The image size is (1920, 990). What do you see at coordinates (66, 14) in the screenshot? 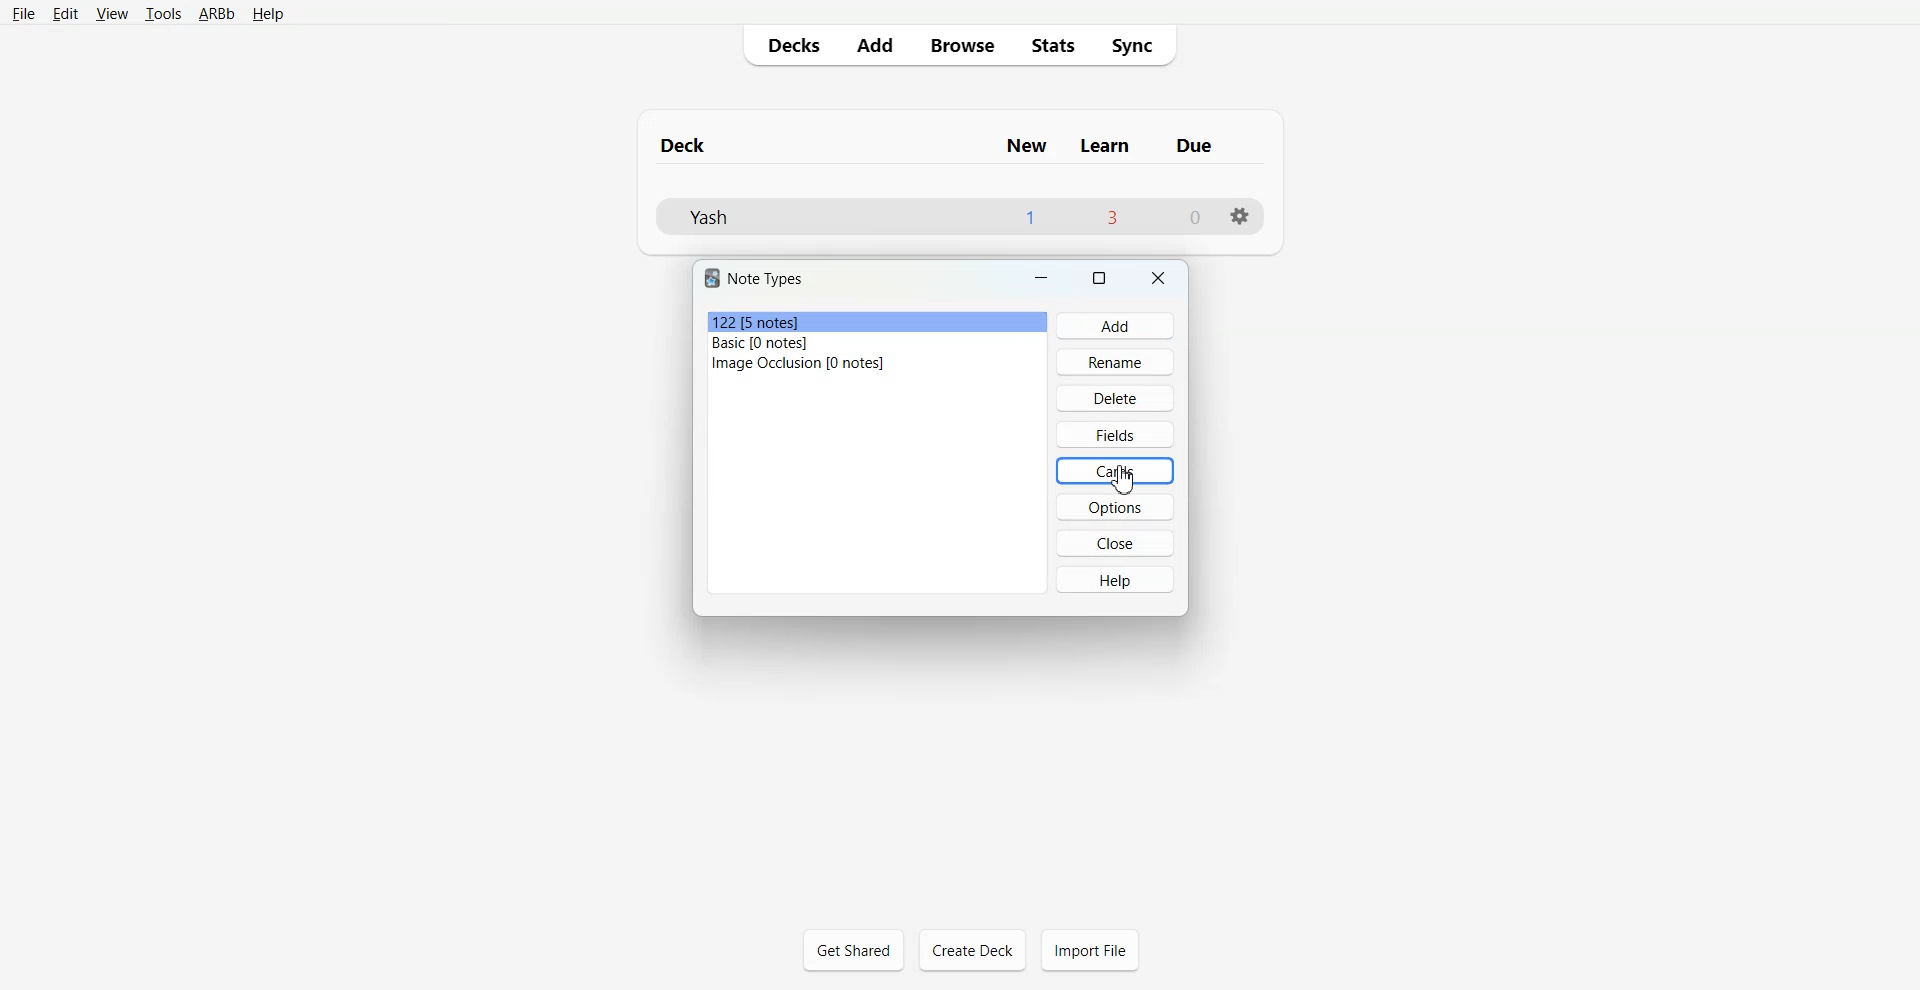
I see `Edit` at bounding box center [66, 14].